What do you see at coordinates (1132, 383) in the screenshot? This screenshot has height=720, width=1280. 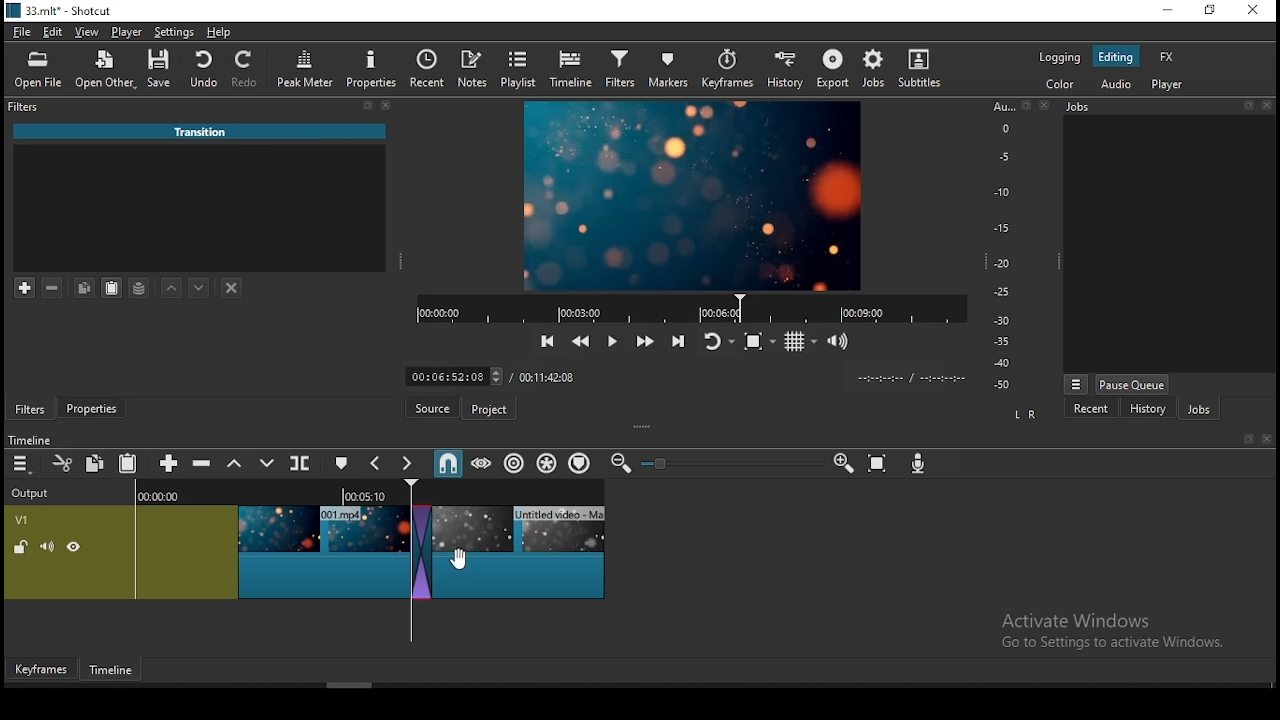 I see `pause queue` at bounding box center [1132, 383].